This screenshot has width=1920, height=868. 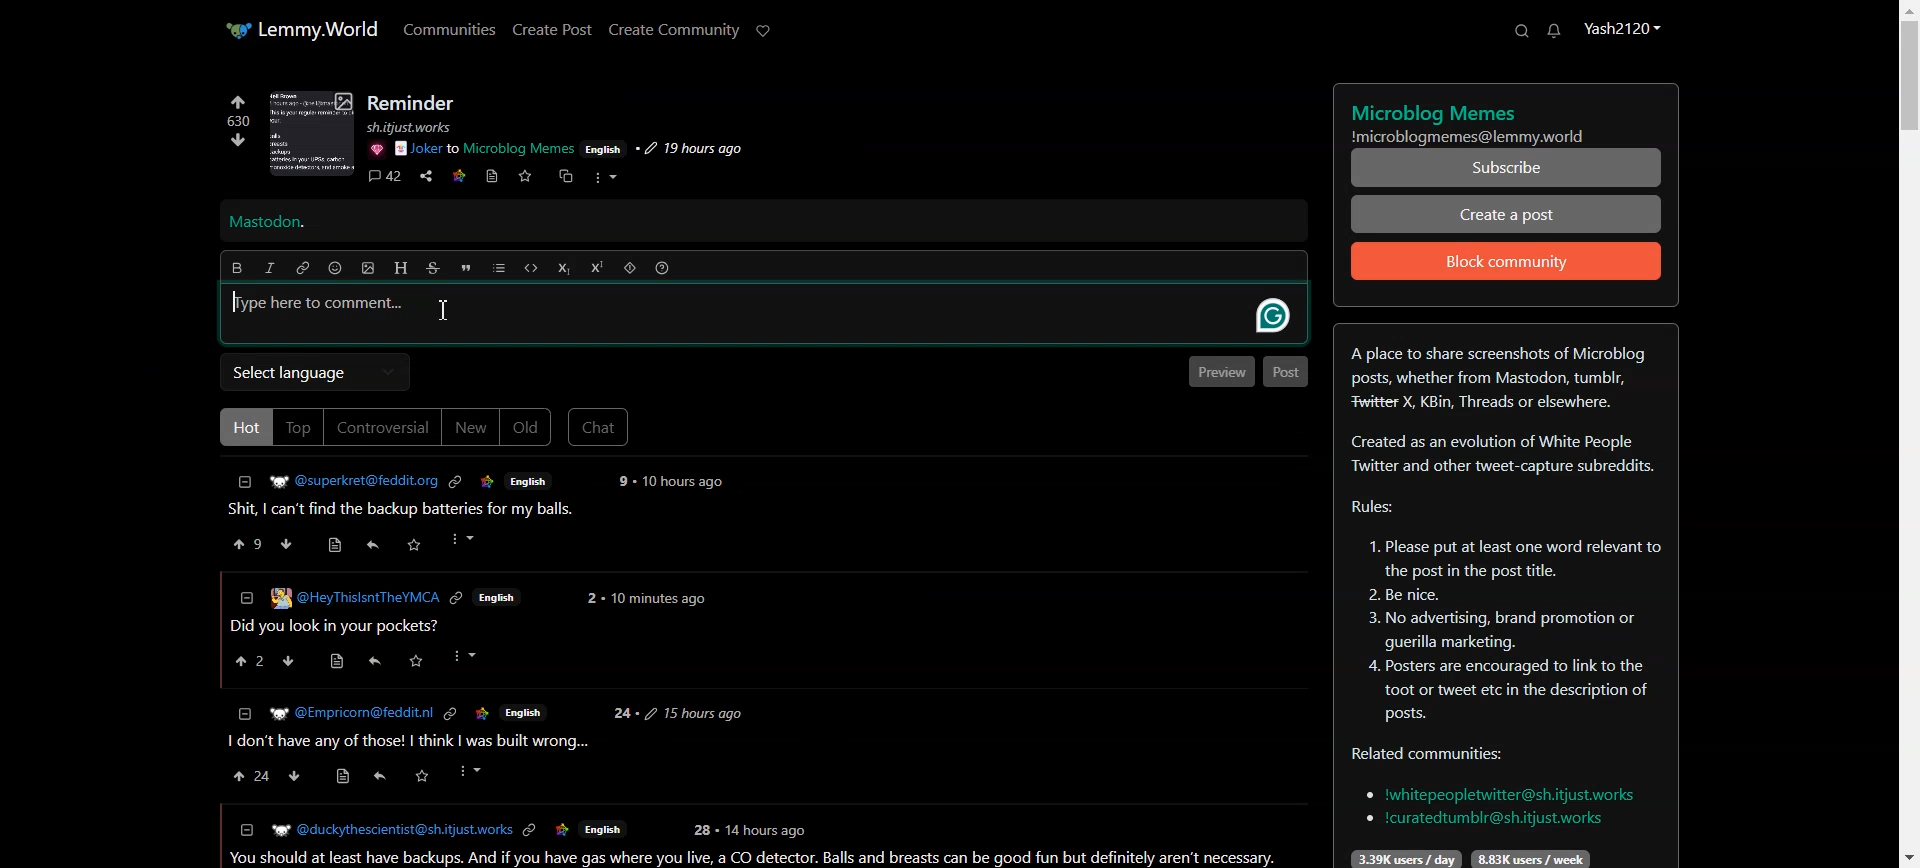 What do you see at coordinates (301, 29) in the screenshot?
I see `Home Page` at bounding box center [301, 29].